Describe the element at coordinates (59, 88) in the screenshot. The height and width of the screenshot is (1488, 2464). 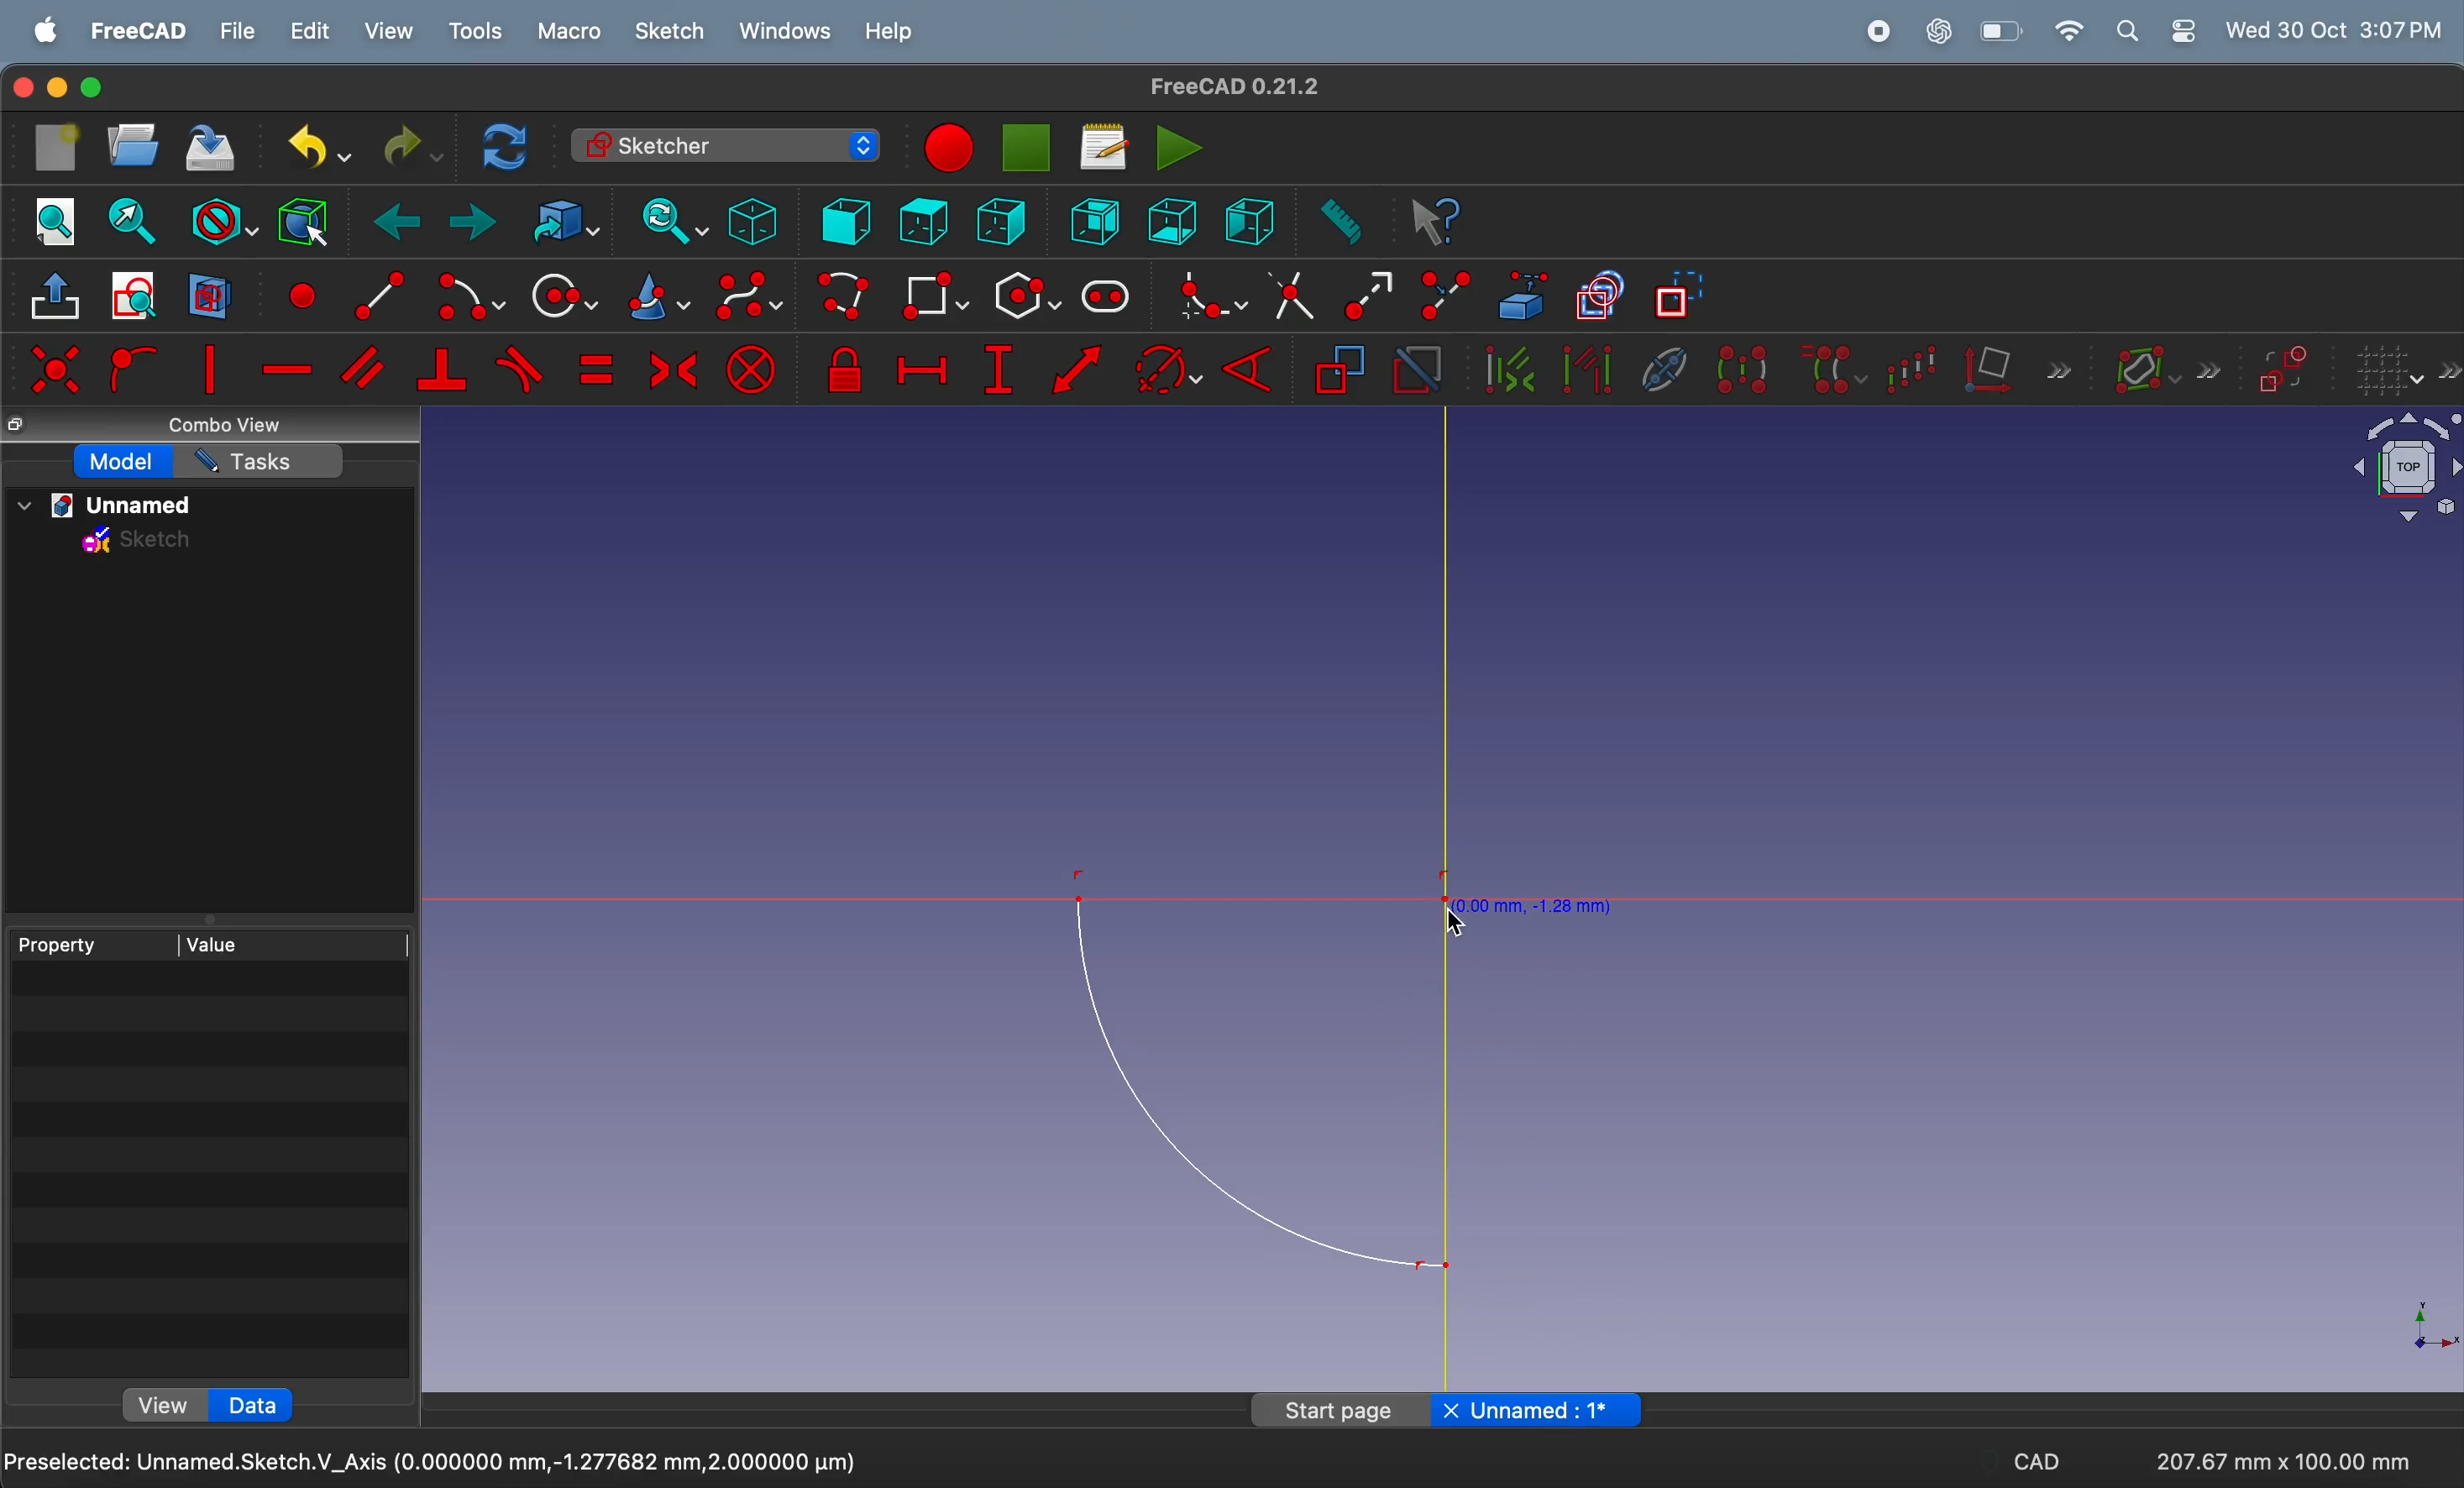
I see `minimize` at that location.